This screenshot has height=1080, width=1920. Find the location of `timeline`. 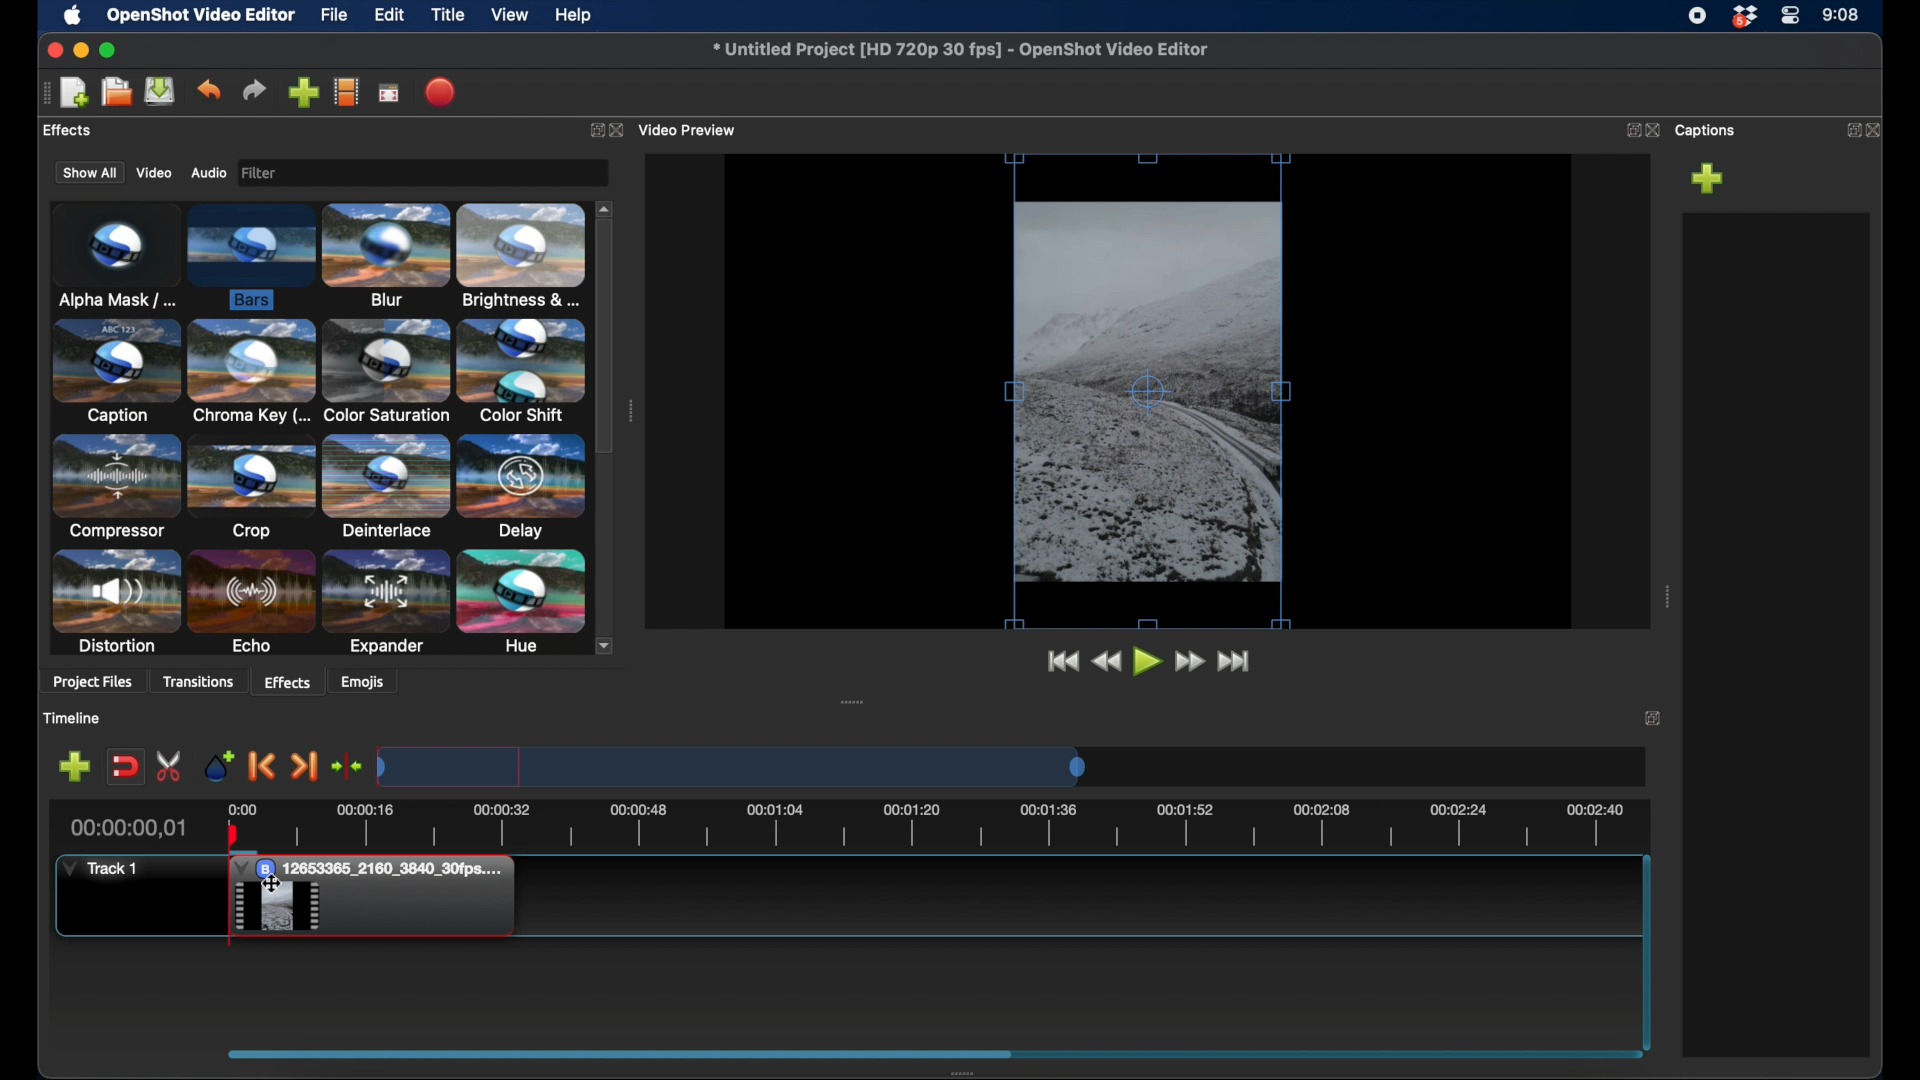

timeline is located at coordinates (957, 826).